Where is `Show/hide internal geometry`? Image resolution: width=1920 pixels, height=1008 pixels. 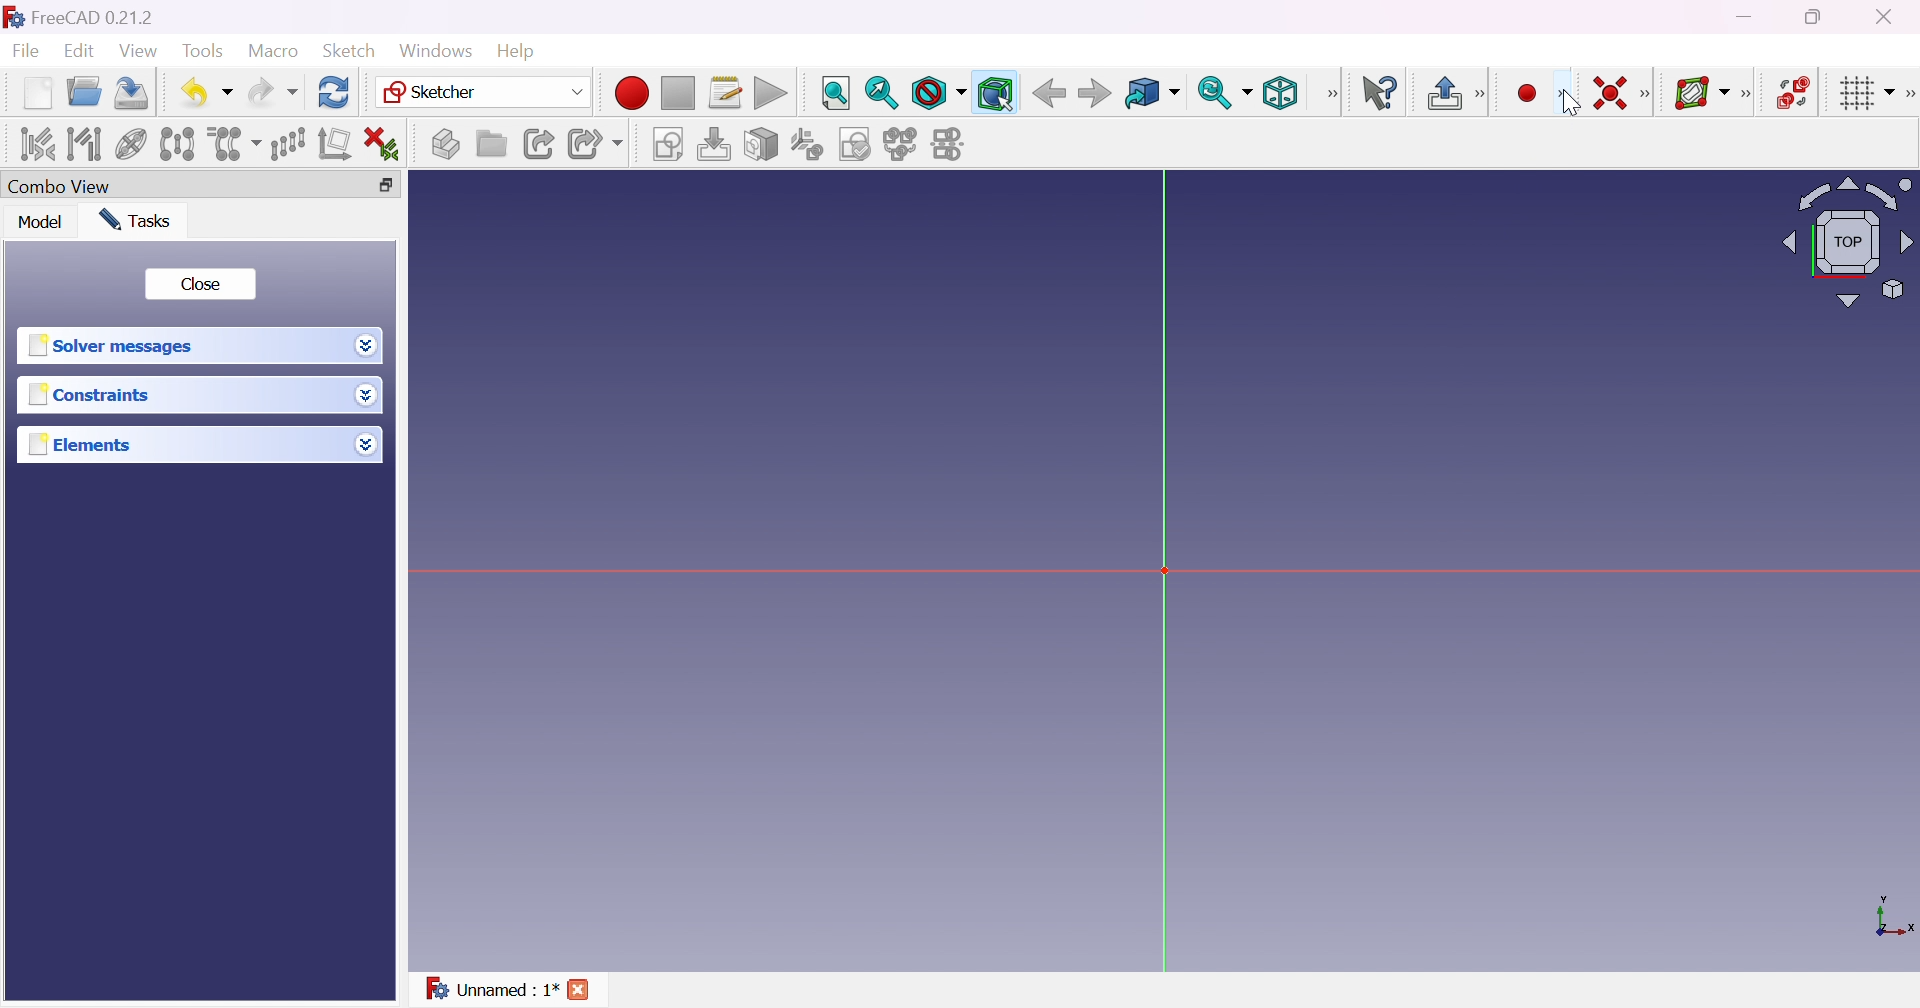 Show/hide internal geometry is located at coordinates (131, 144).